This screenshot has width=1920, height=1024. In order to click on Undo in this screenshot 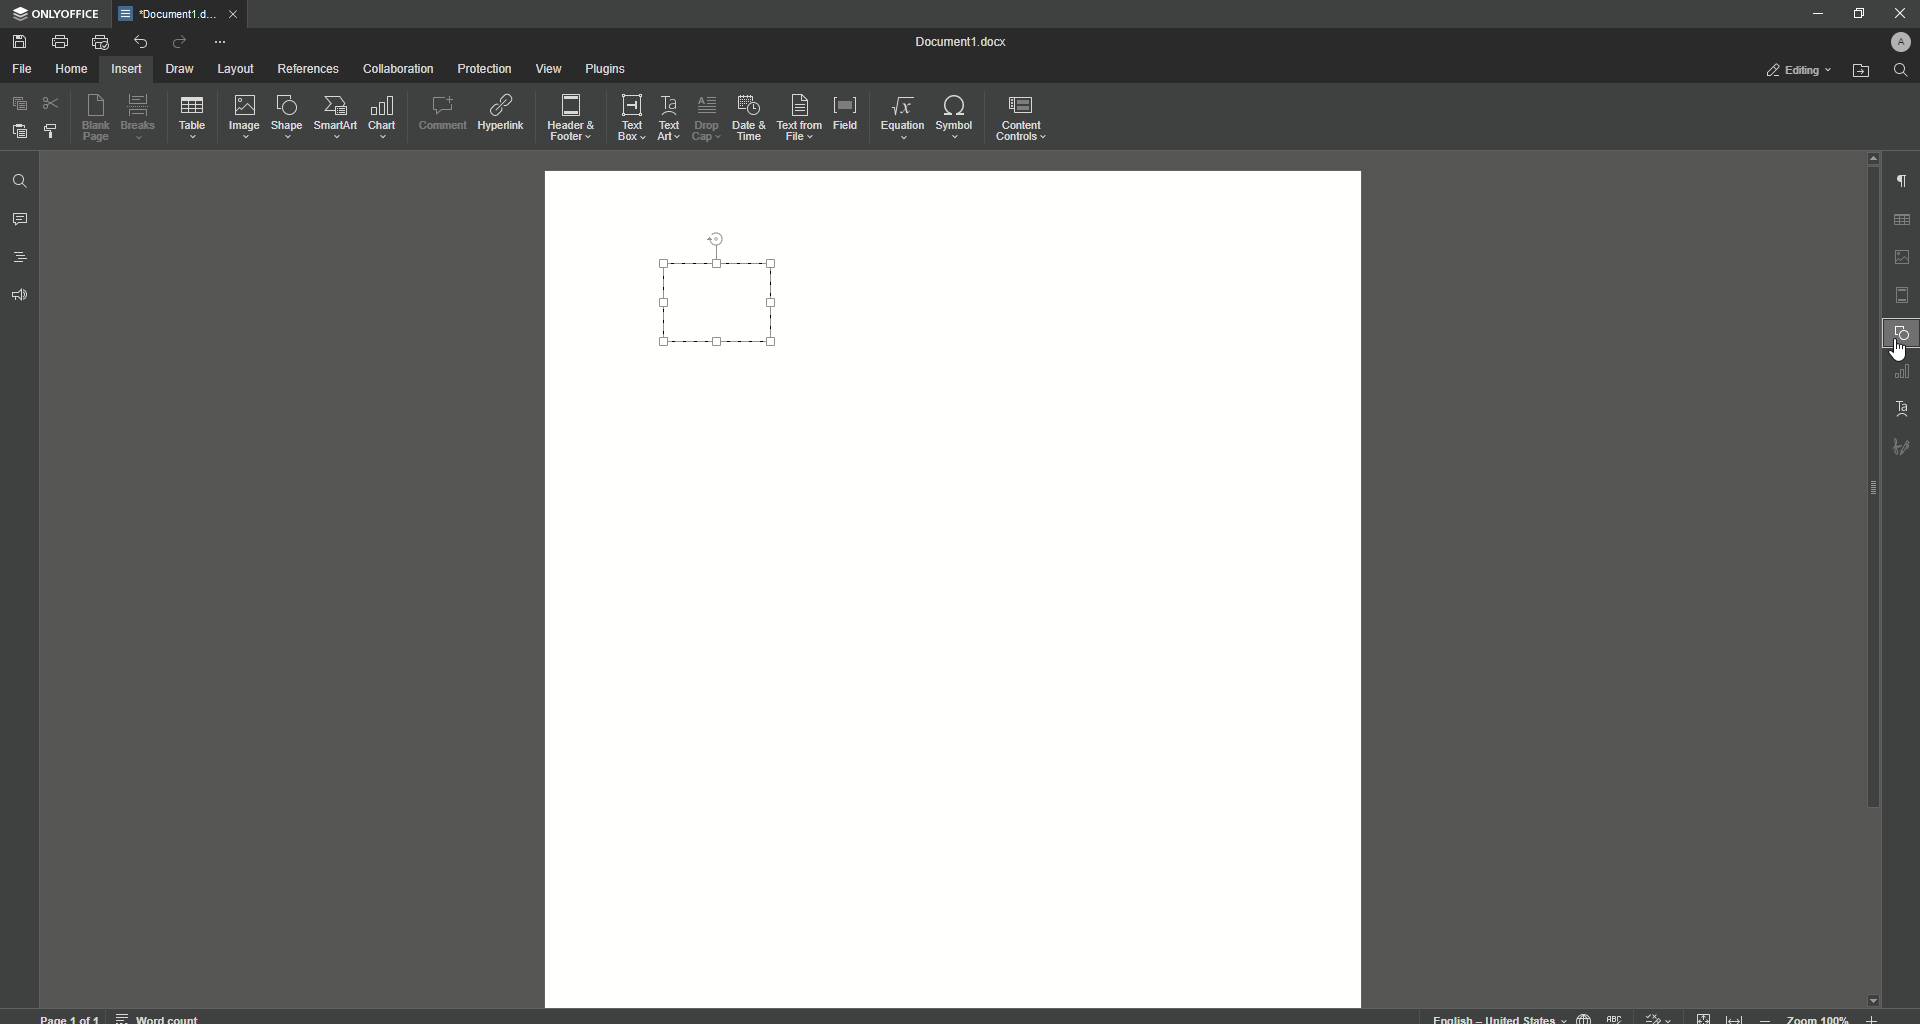, I will do `click(139, 42)`.